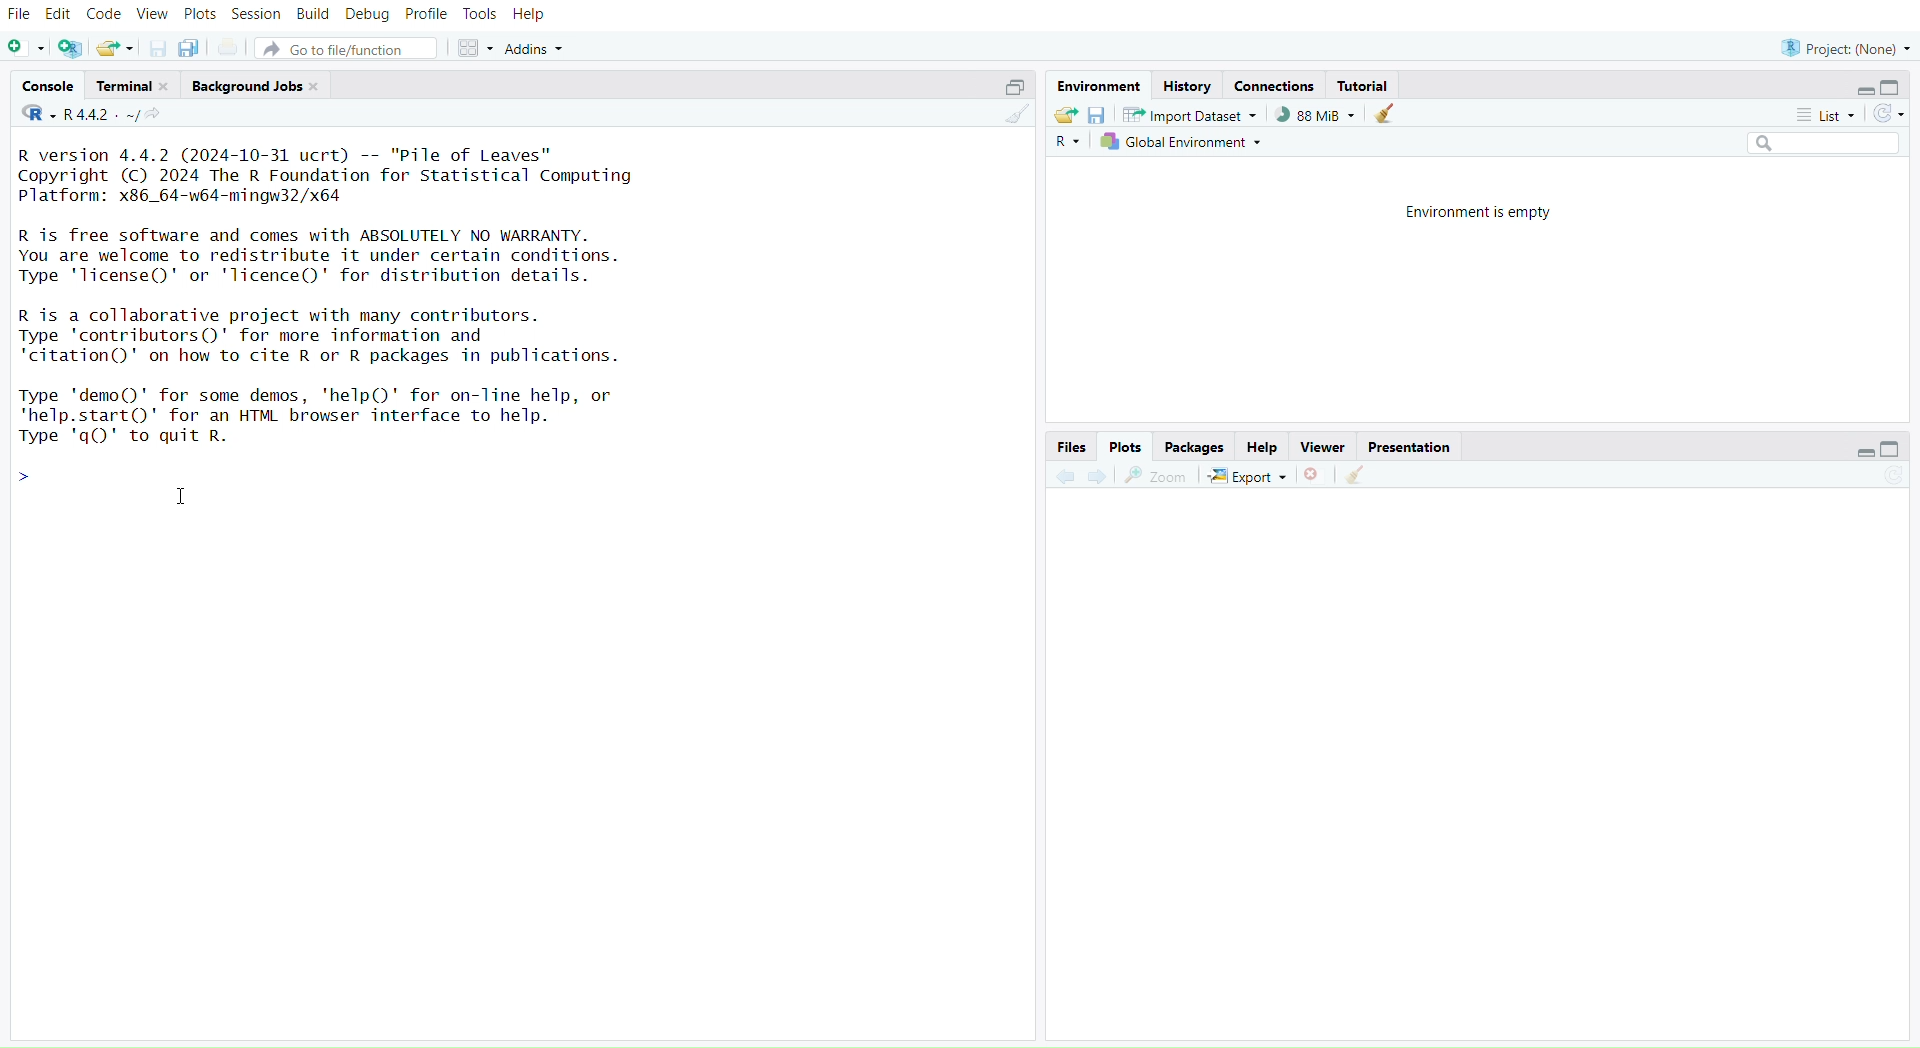 This screenshot has height=1048, width=1920. I want to click on addins, so click(539, 49).